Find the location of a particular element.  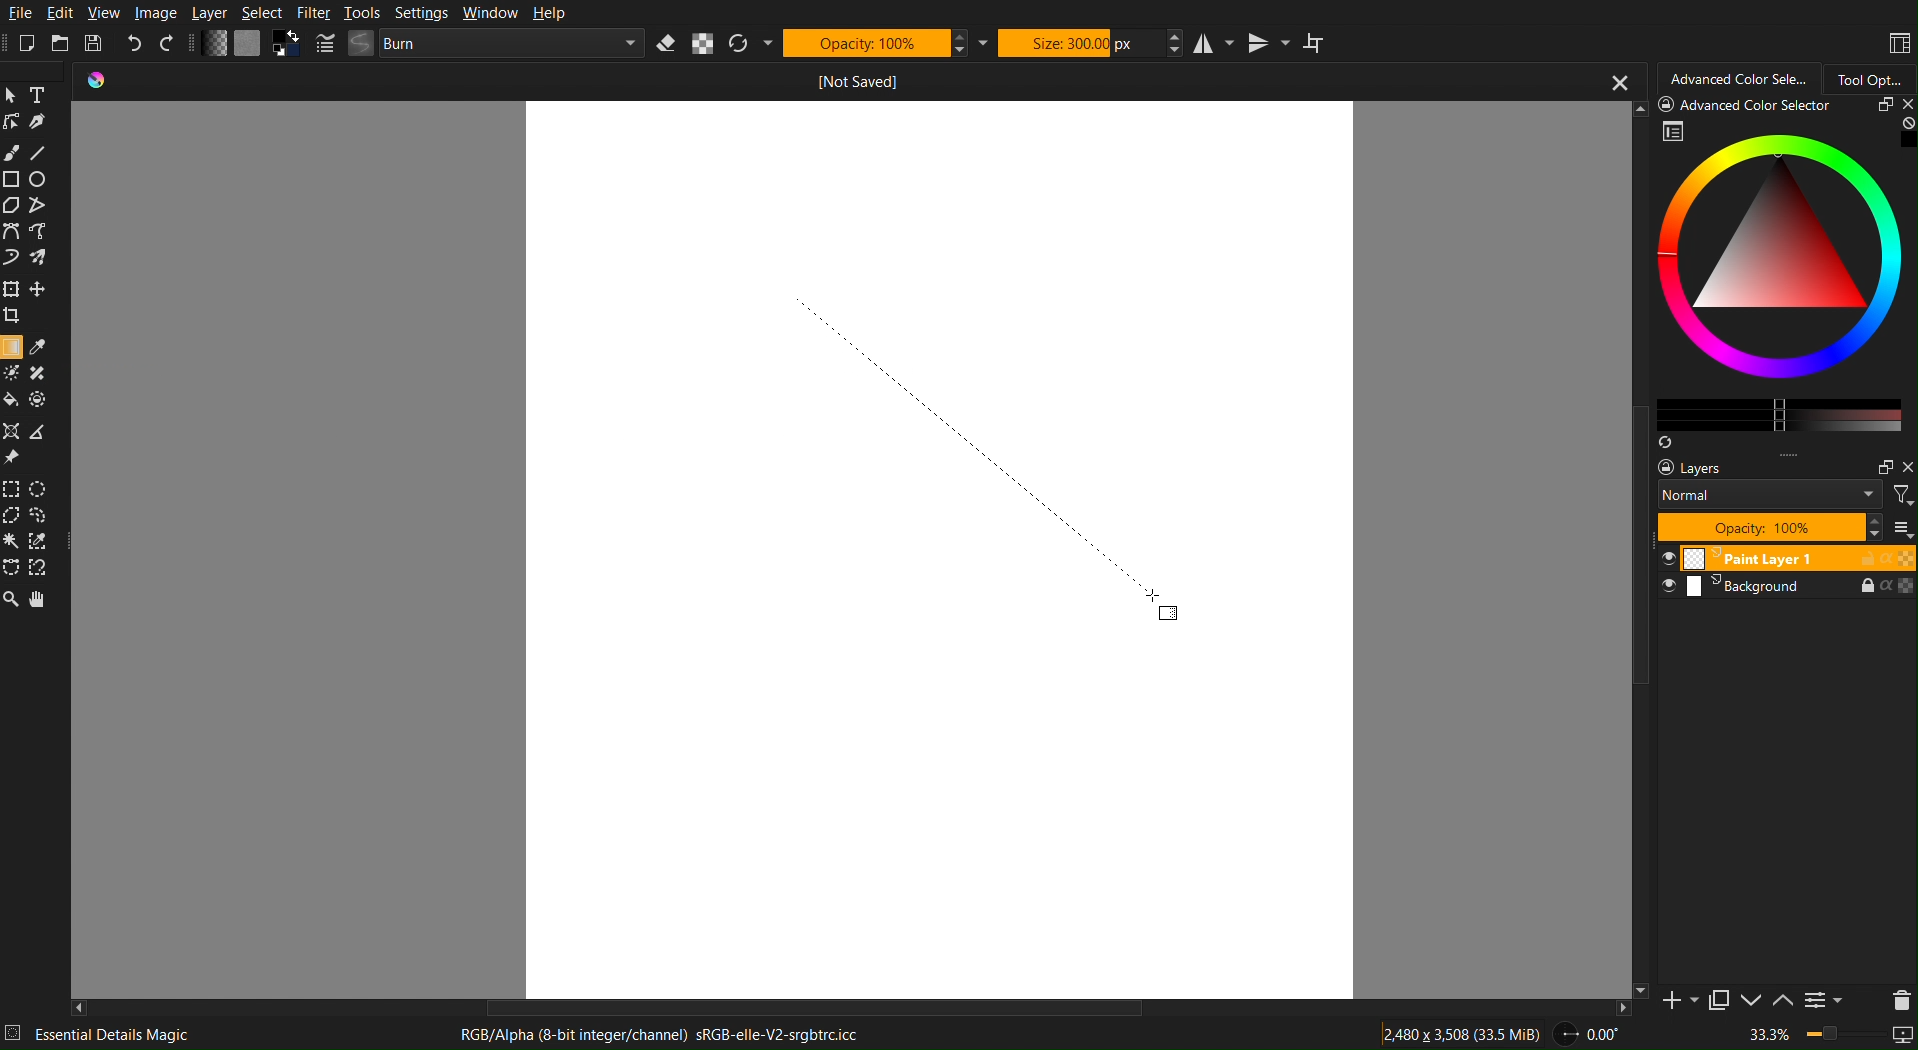

selected Gradient Tool is located at coordinates (13, 346).